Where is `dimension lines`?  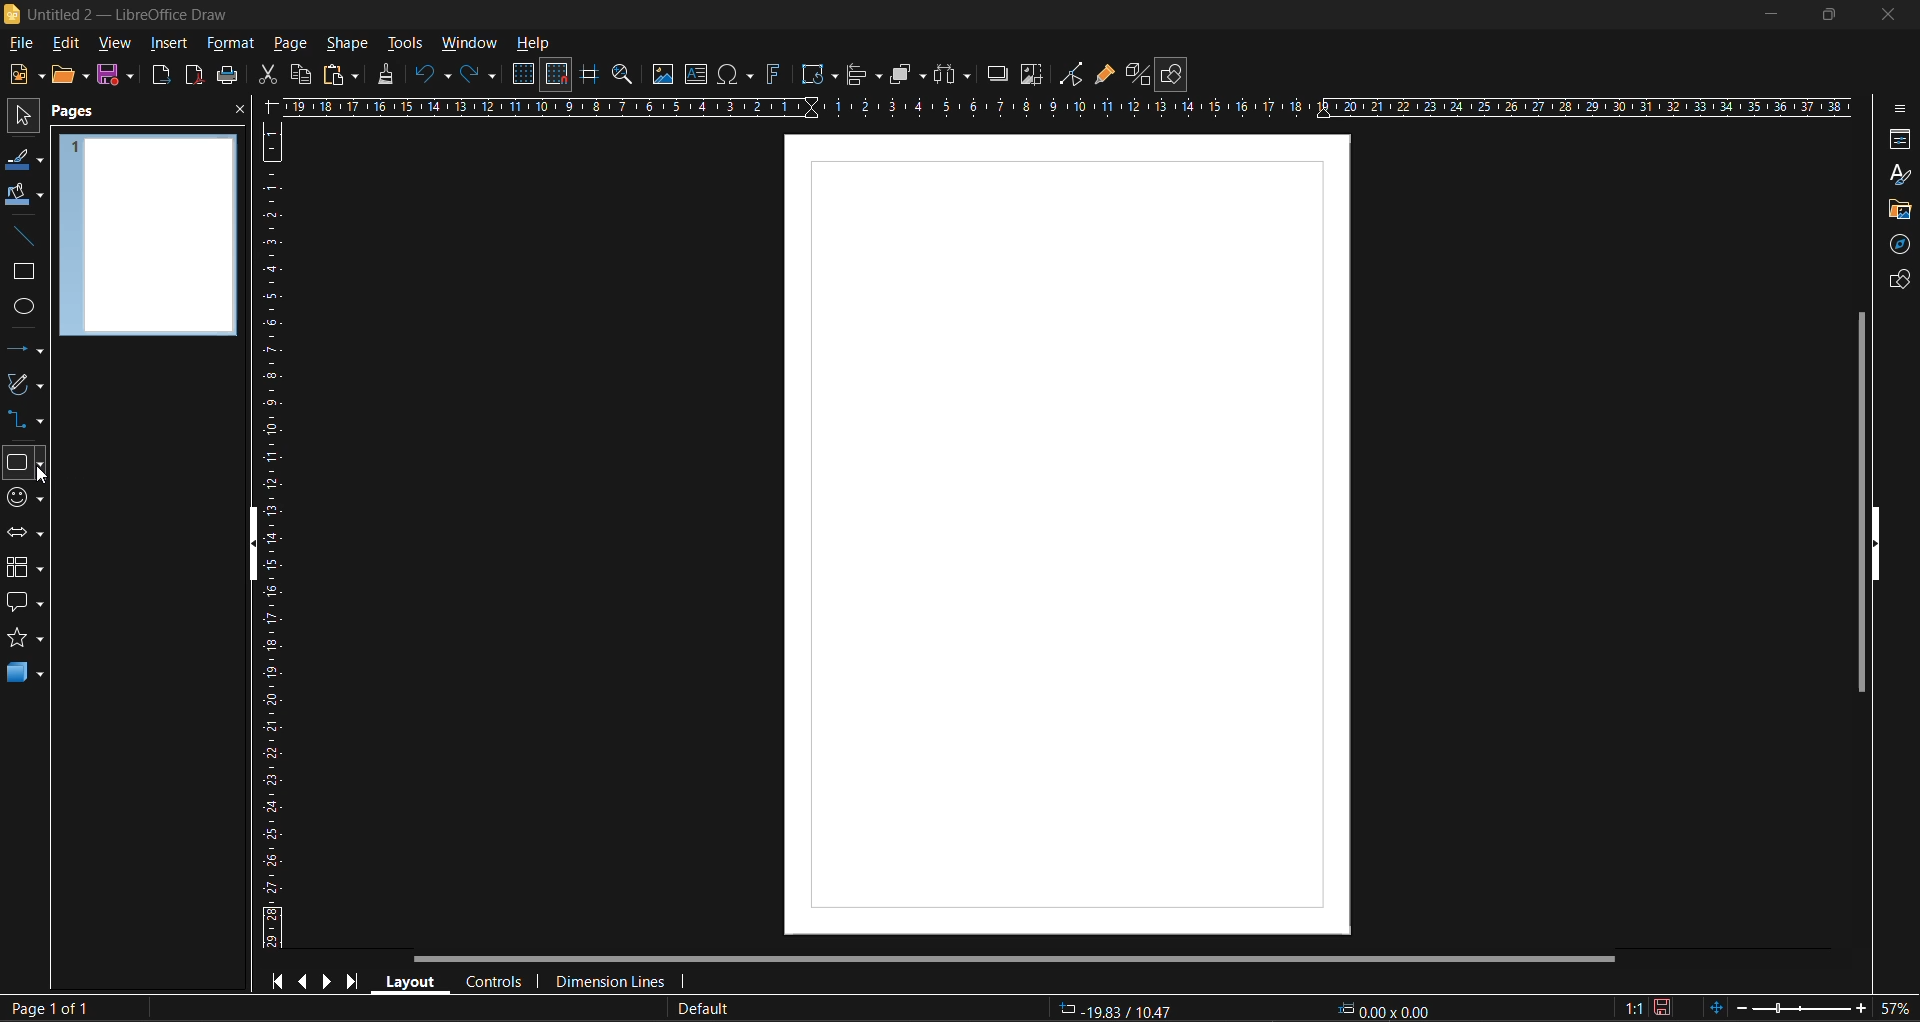
dimension lines is located at coordinates (609, 983).